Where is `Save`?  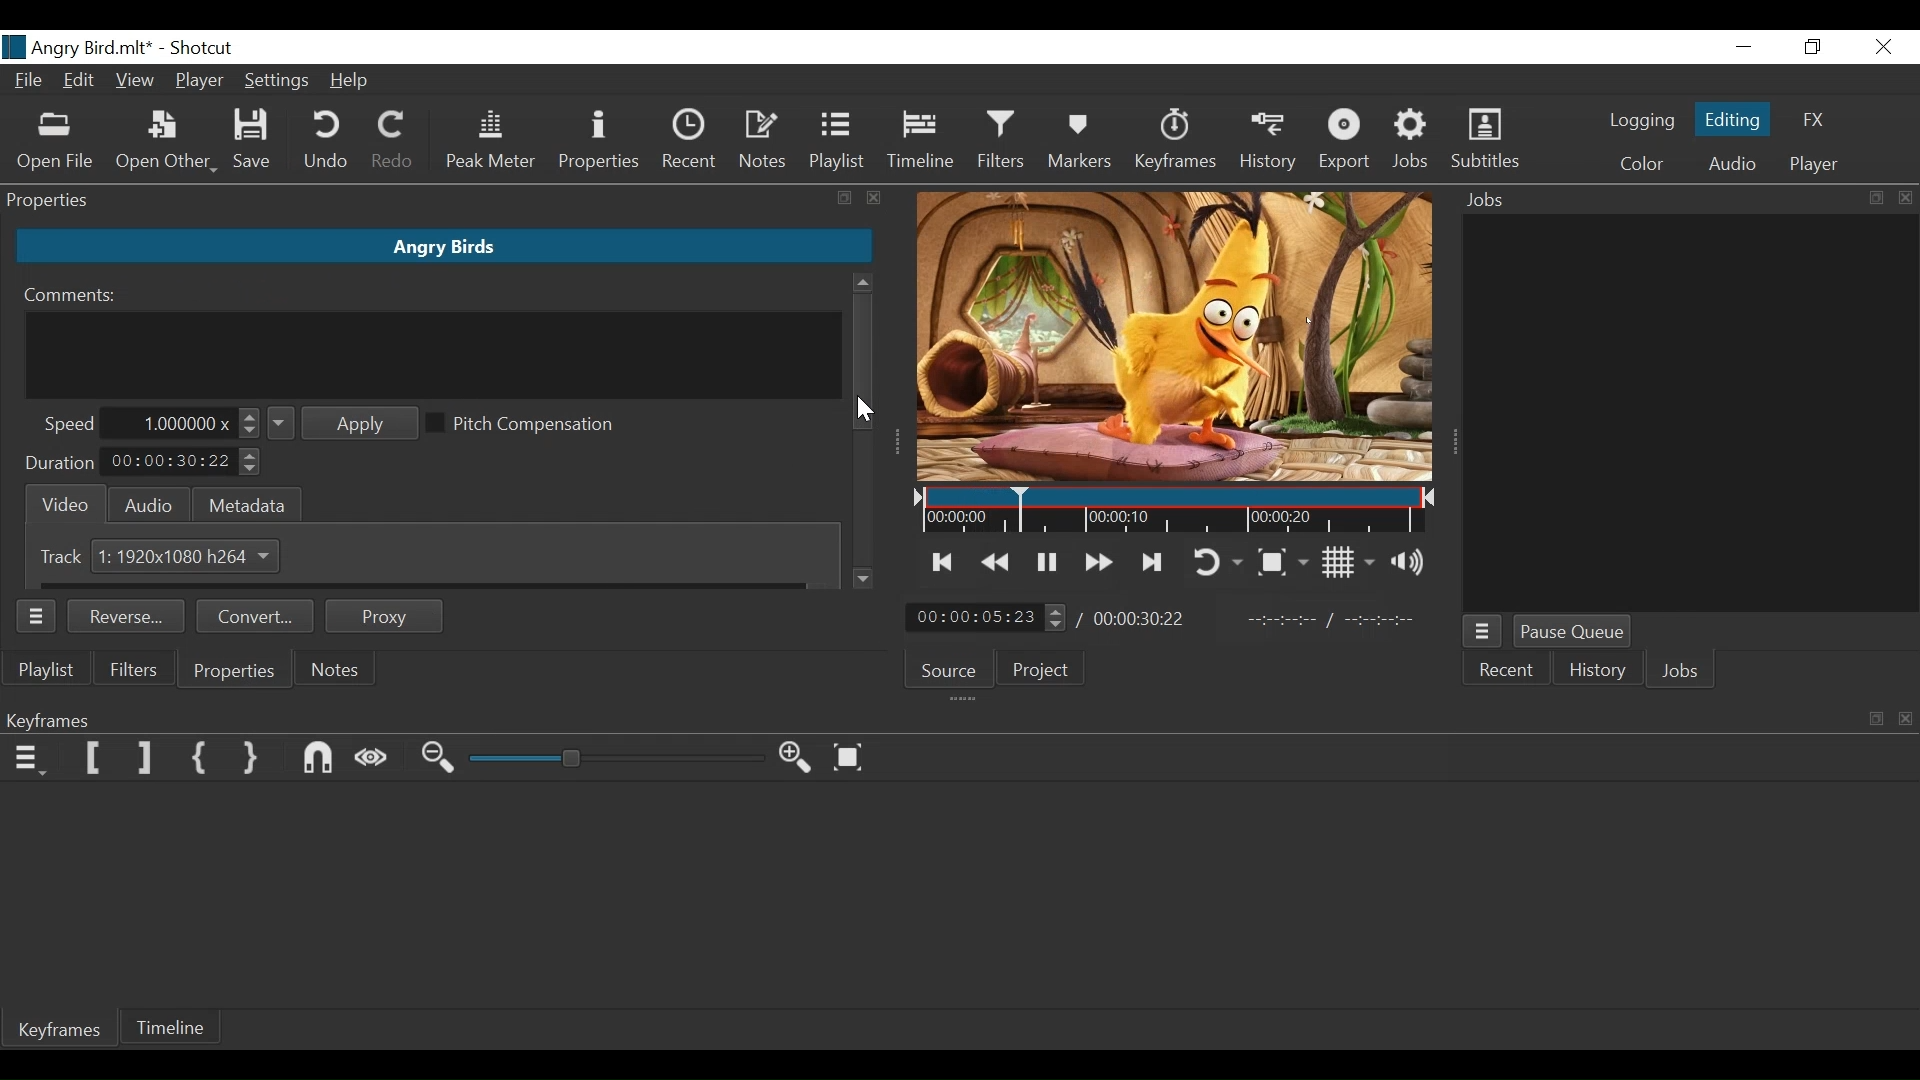
Save is located at coordinates (253, 140).